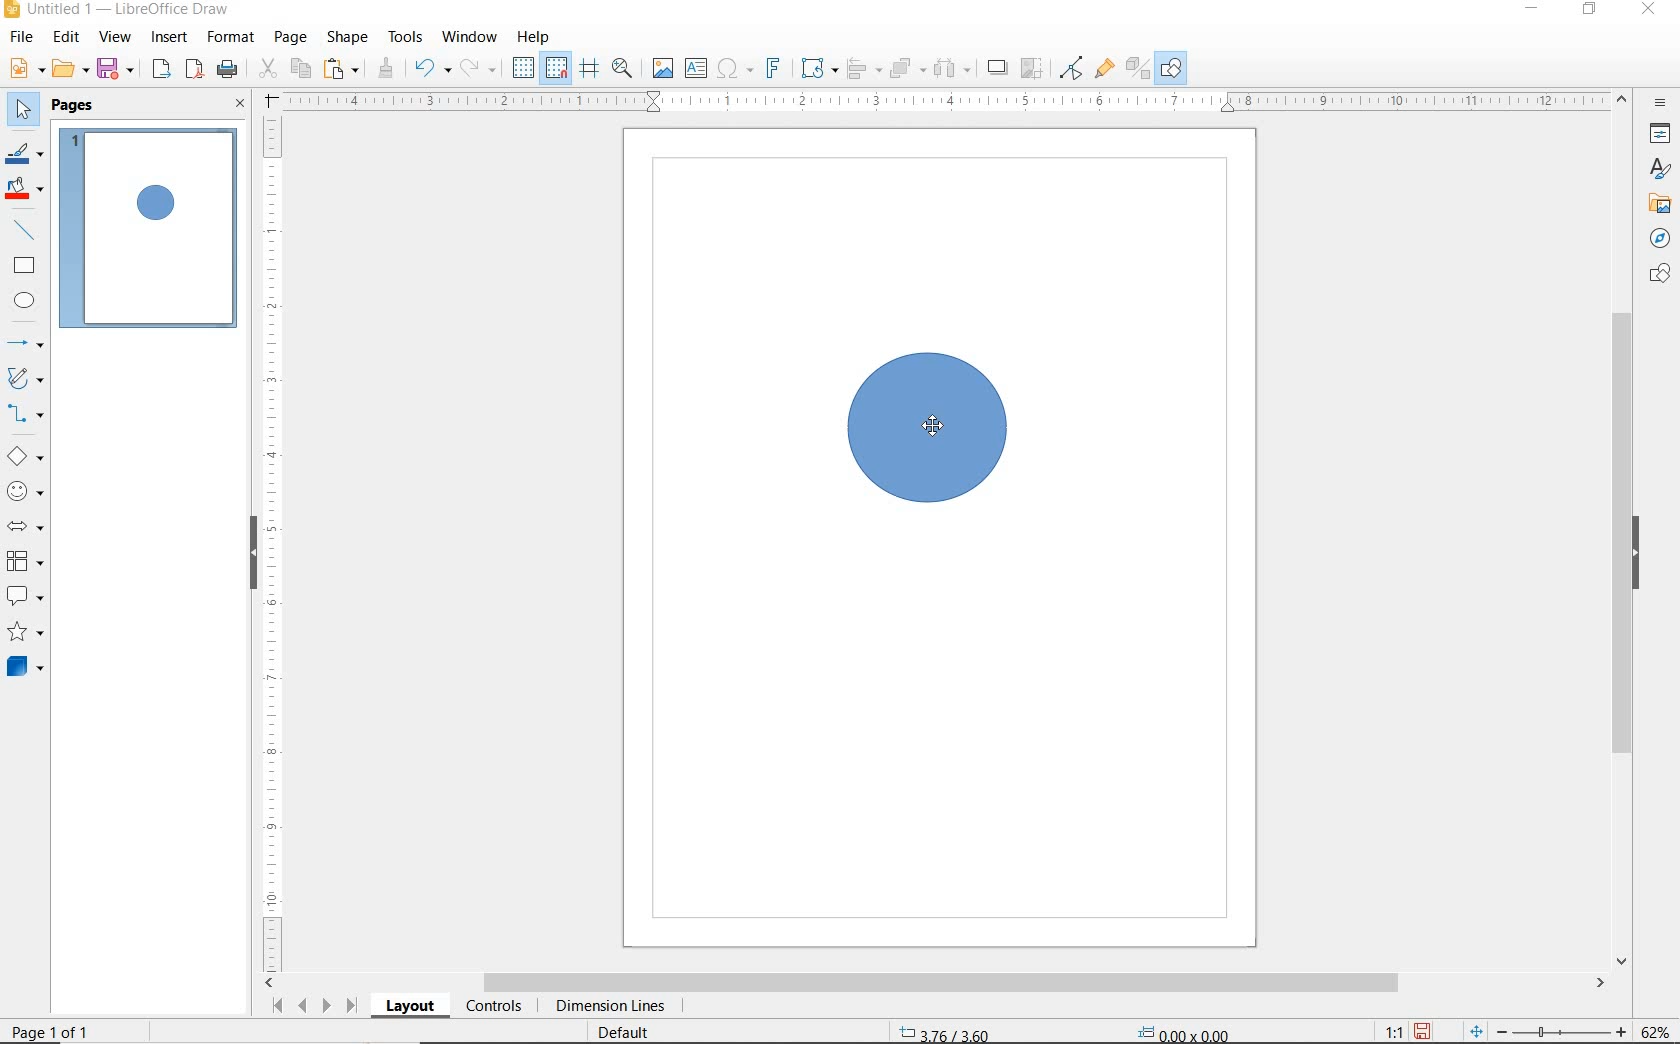  I want to click on MINIMIZE, so click(1530, 10).